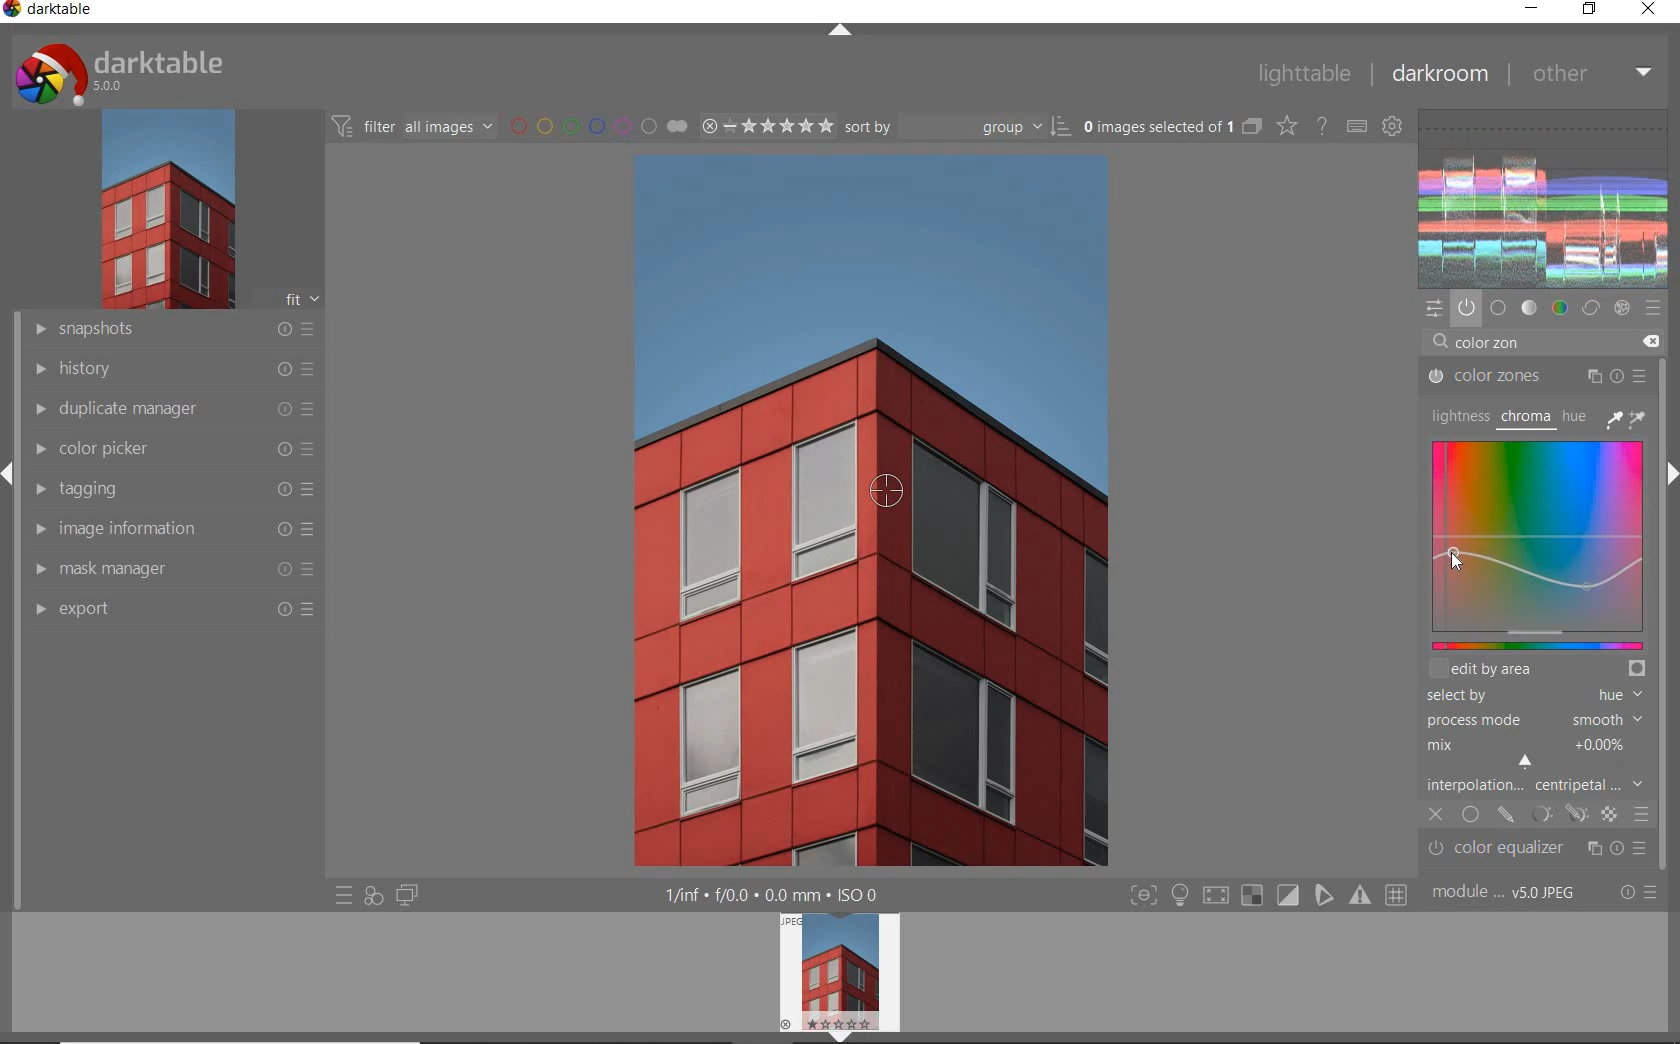 Image resolution: width=1680 pixels, height=1044 pixels. What do you see at coordinates (1438, 73) in the screenshot?
I see `dakroom` at bounding box center [1438, 73].